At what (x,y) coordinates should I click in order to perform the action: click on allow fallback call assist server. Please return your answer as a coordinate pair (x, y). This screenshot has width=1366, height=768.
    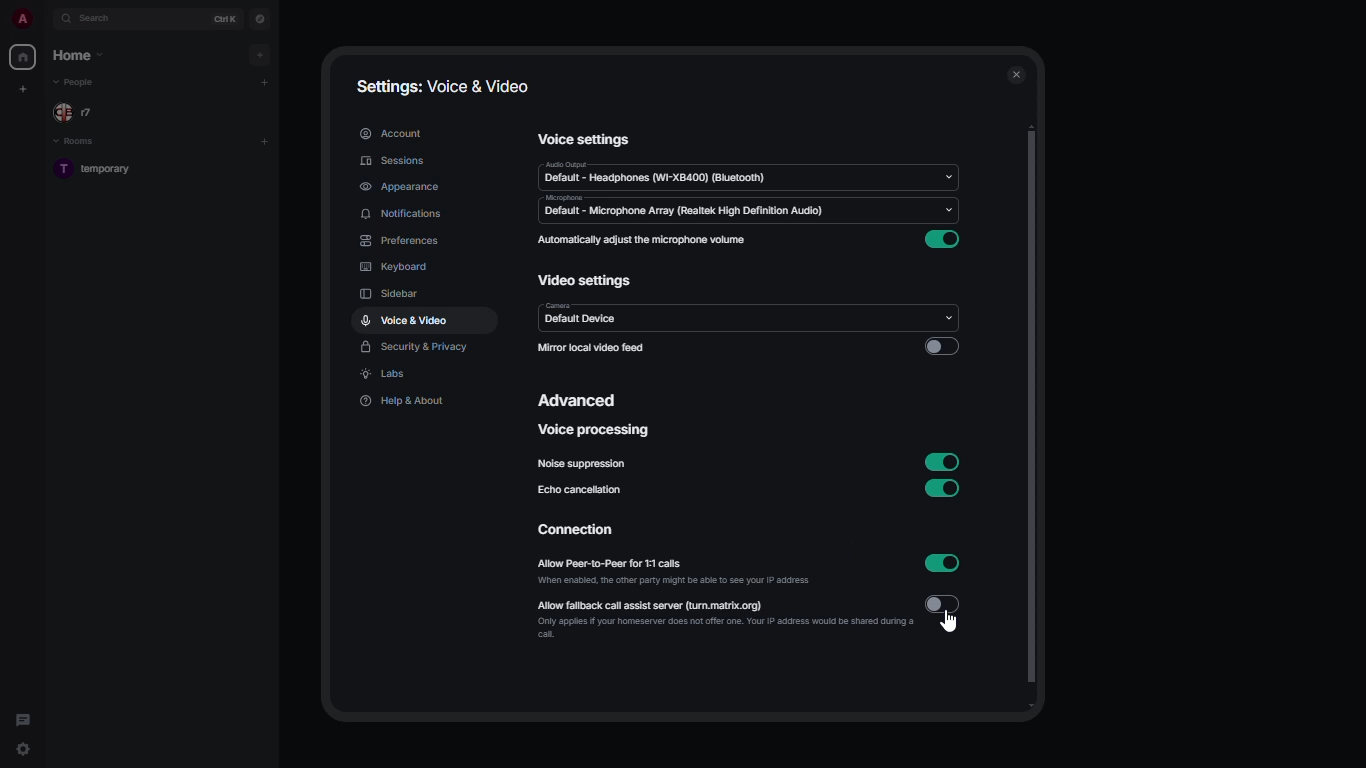
    Looking at the image, I should click on (727, 619).